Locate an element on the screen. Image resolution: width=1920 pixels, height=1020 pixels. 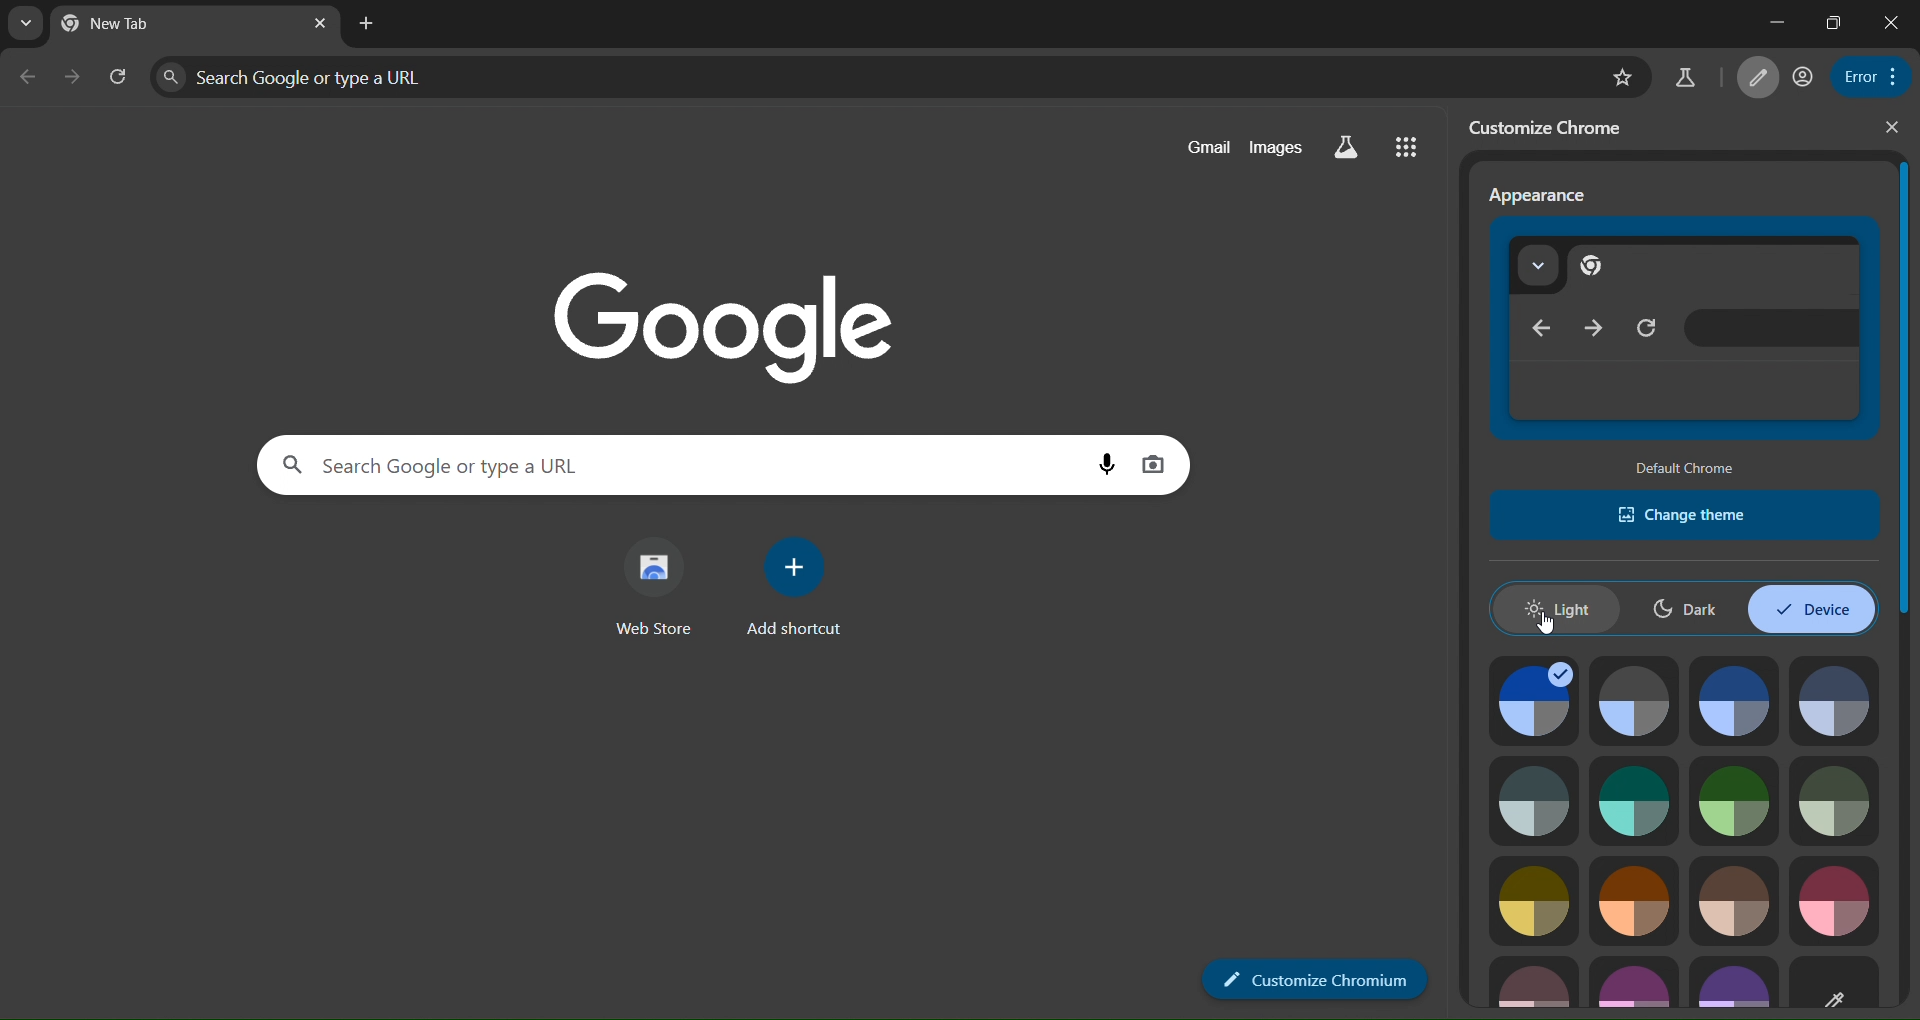
image is located at coordinates (1835, 801).